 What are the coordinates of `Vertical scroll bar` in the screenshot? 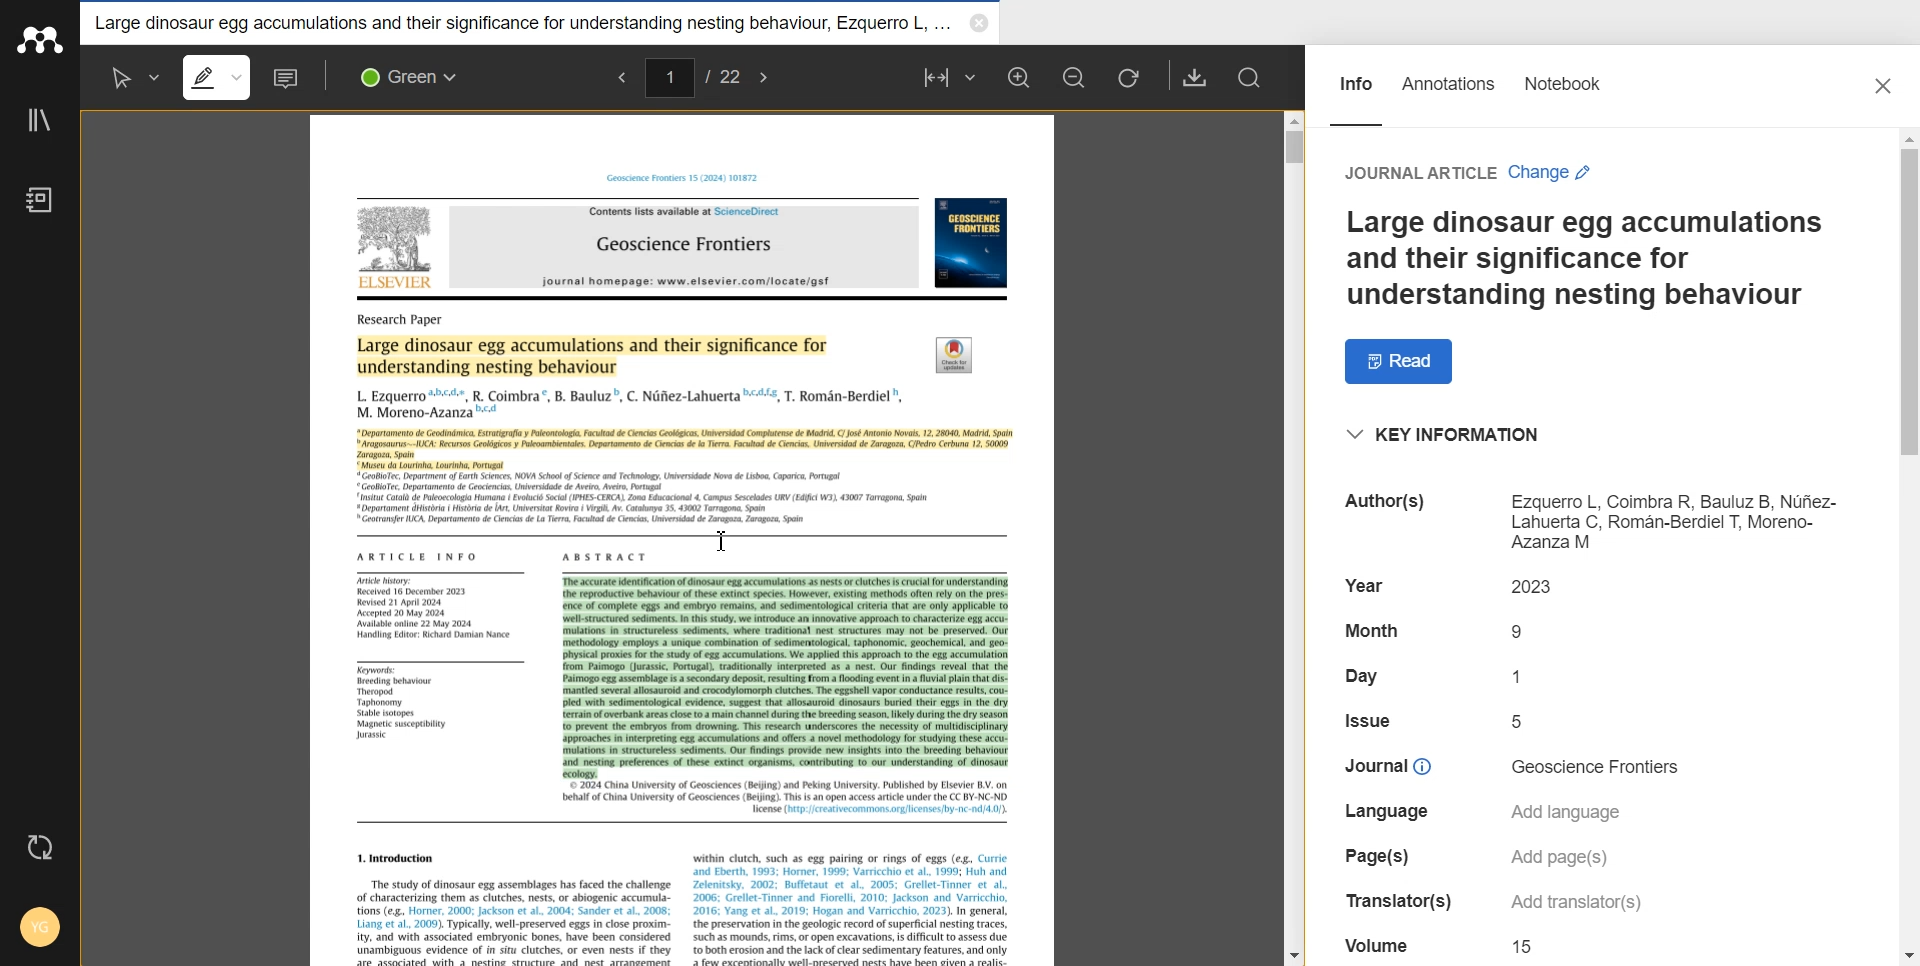 It's located at (1902, 547).